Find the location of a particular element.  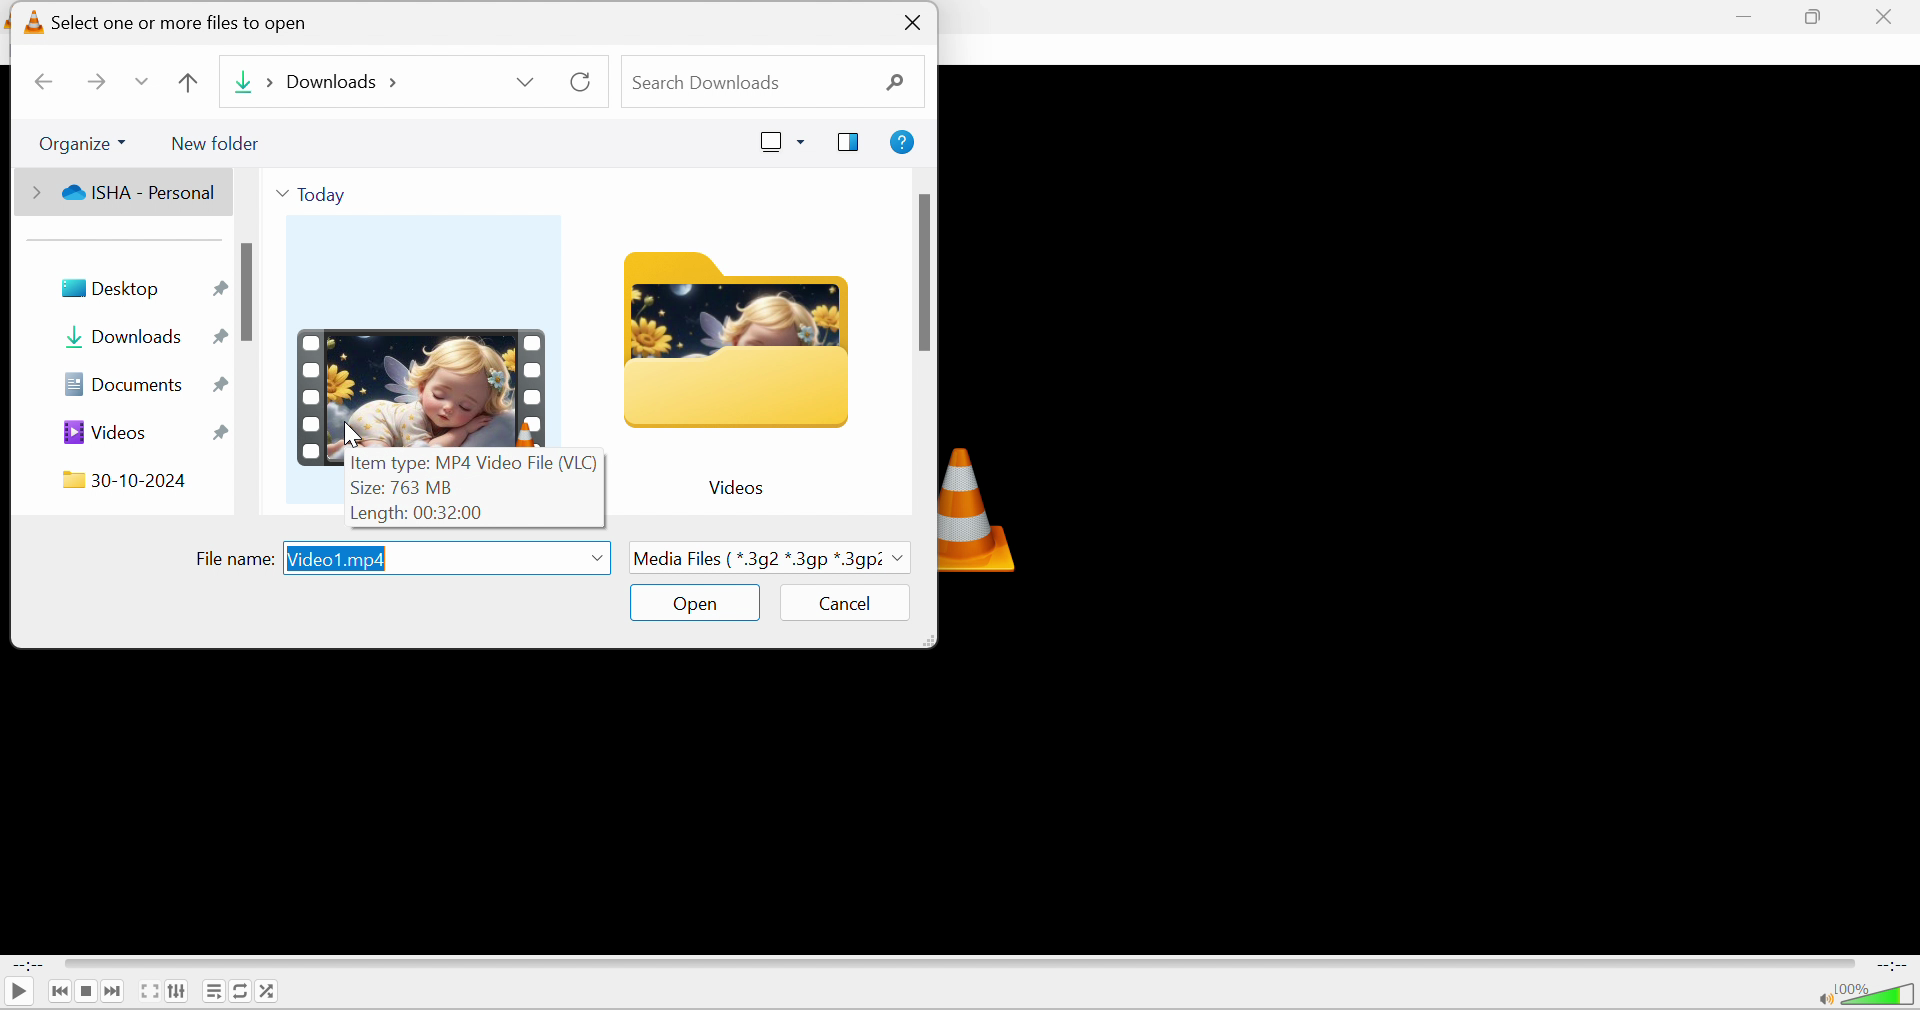

Refresh is located at coordinates (583, 87).